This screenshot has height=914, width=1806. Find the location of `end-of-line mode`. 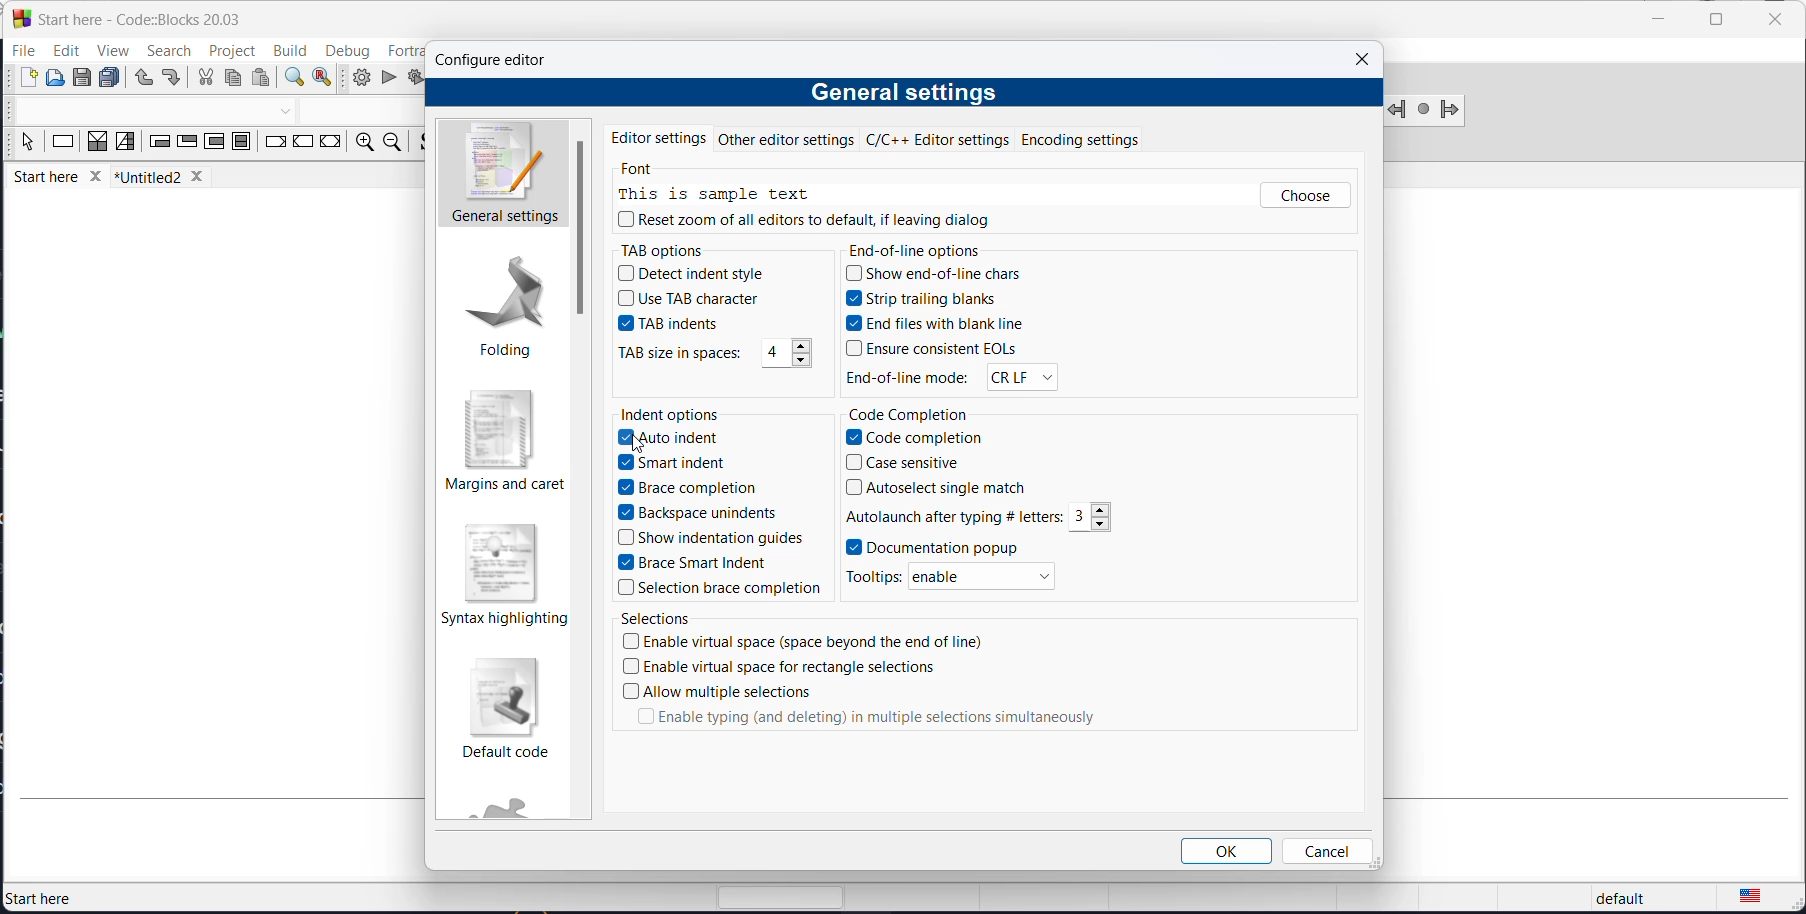

end-of-line mode is located at coordinates (910, 381).